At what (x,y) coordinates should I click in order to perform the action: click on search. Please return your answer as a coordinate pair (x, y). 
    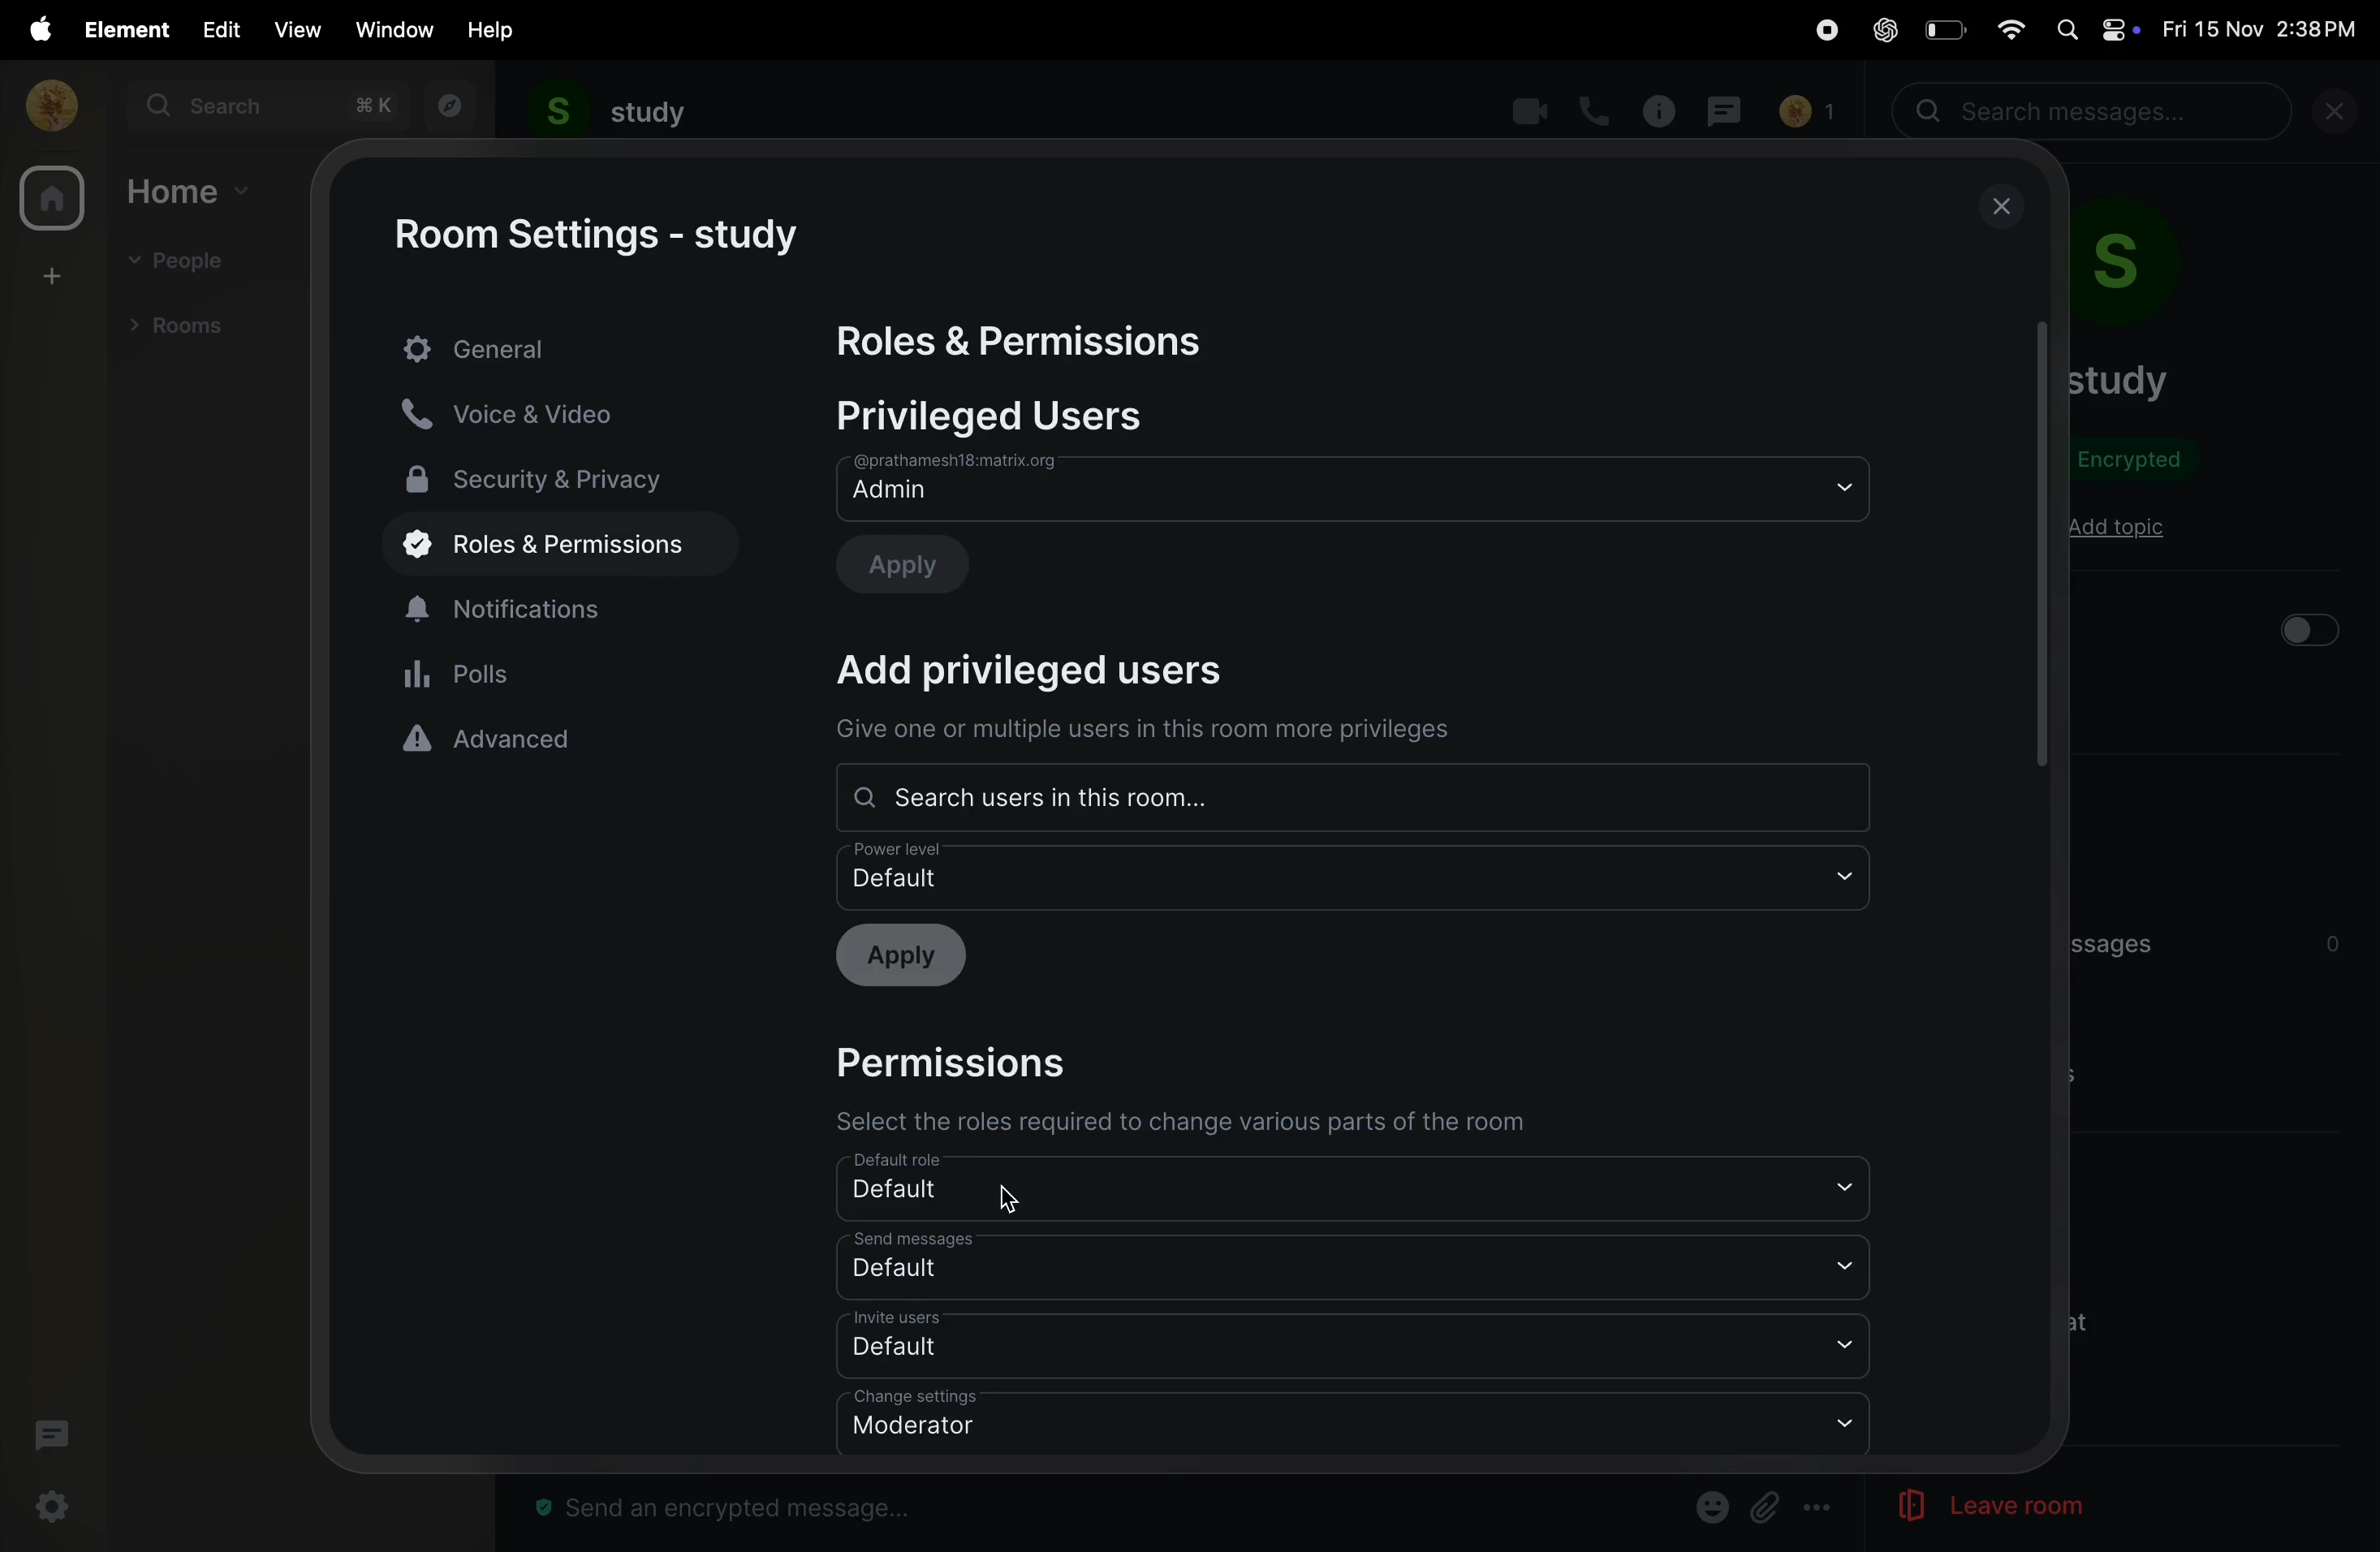
    Looking at the image, I should click on (265, 106).